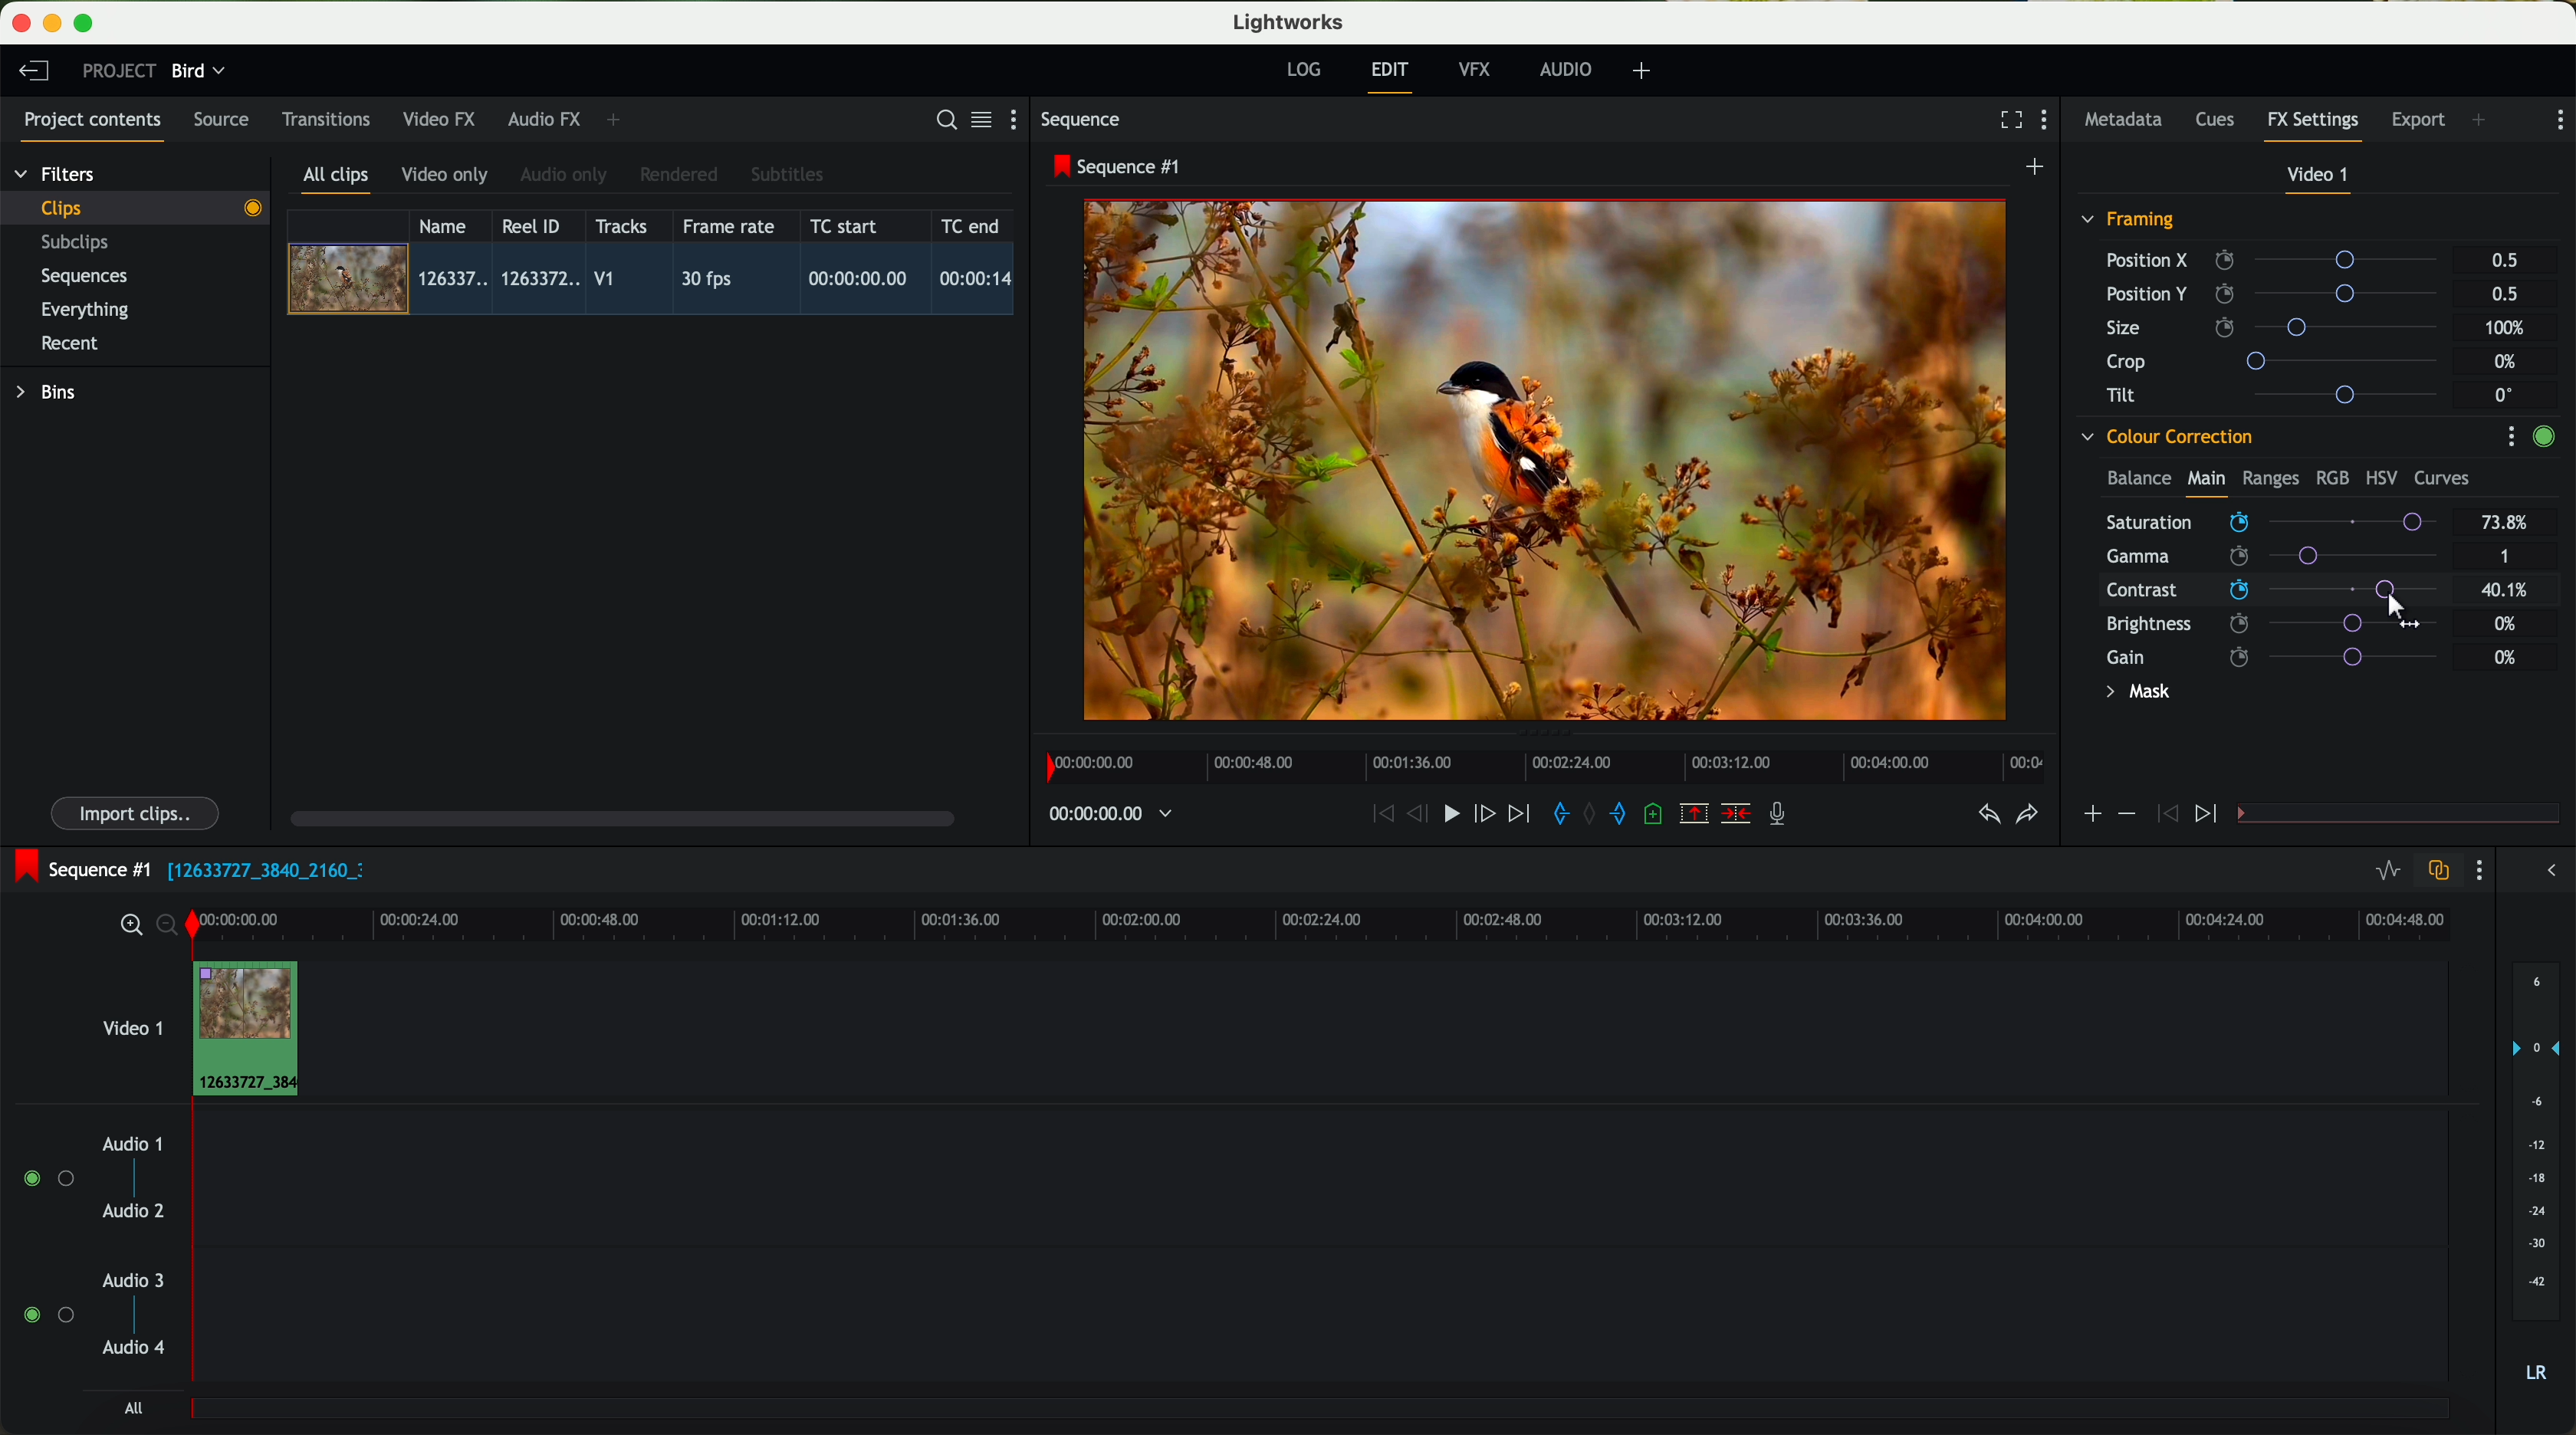 This screenshot has height=1435, width=2576. What do you see at coordinates (1487, 815) in the screenshot?
I see `nudge one frame foward` at bounding box center [1487, 815].